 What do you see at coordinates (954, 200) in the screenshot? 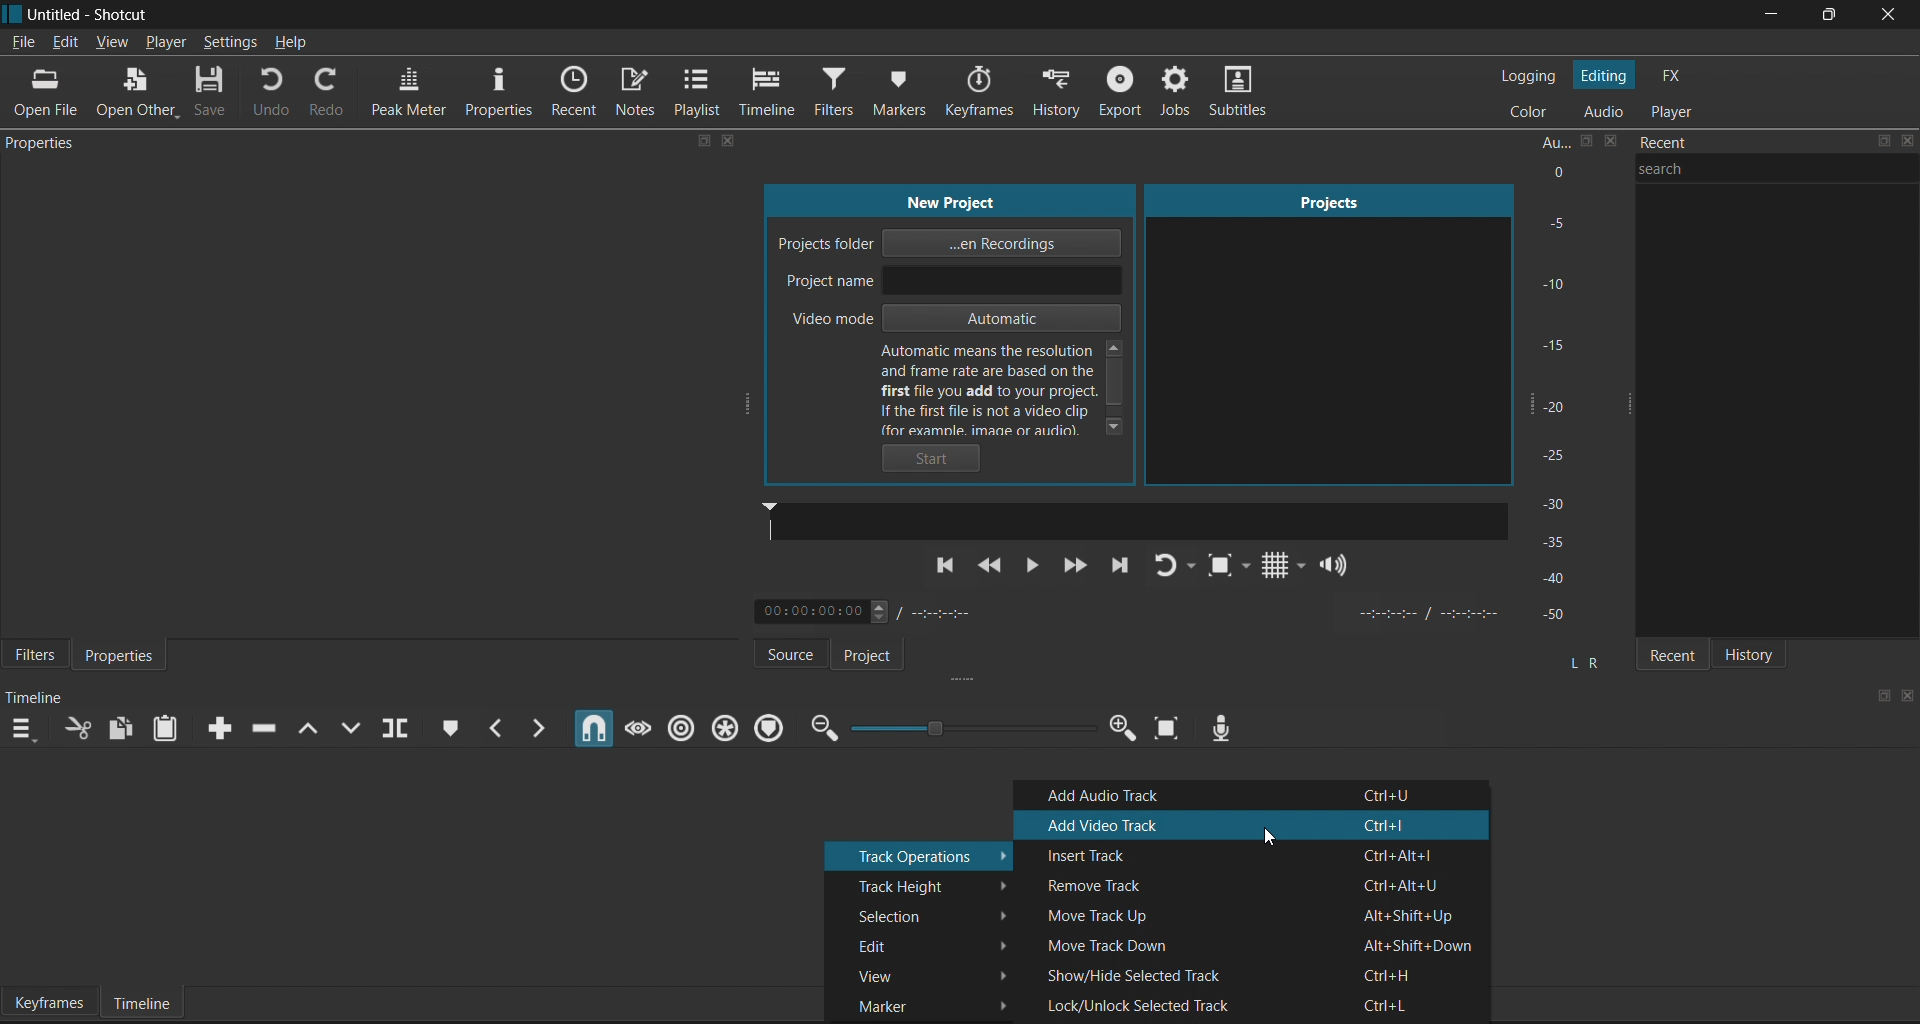
I see `new project ` at bounding box center [954, 200].